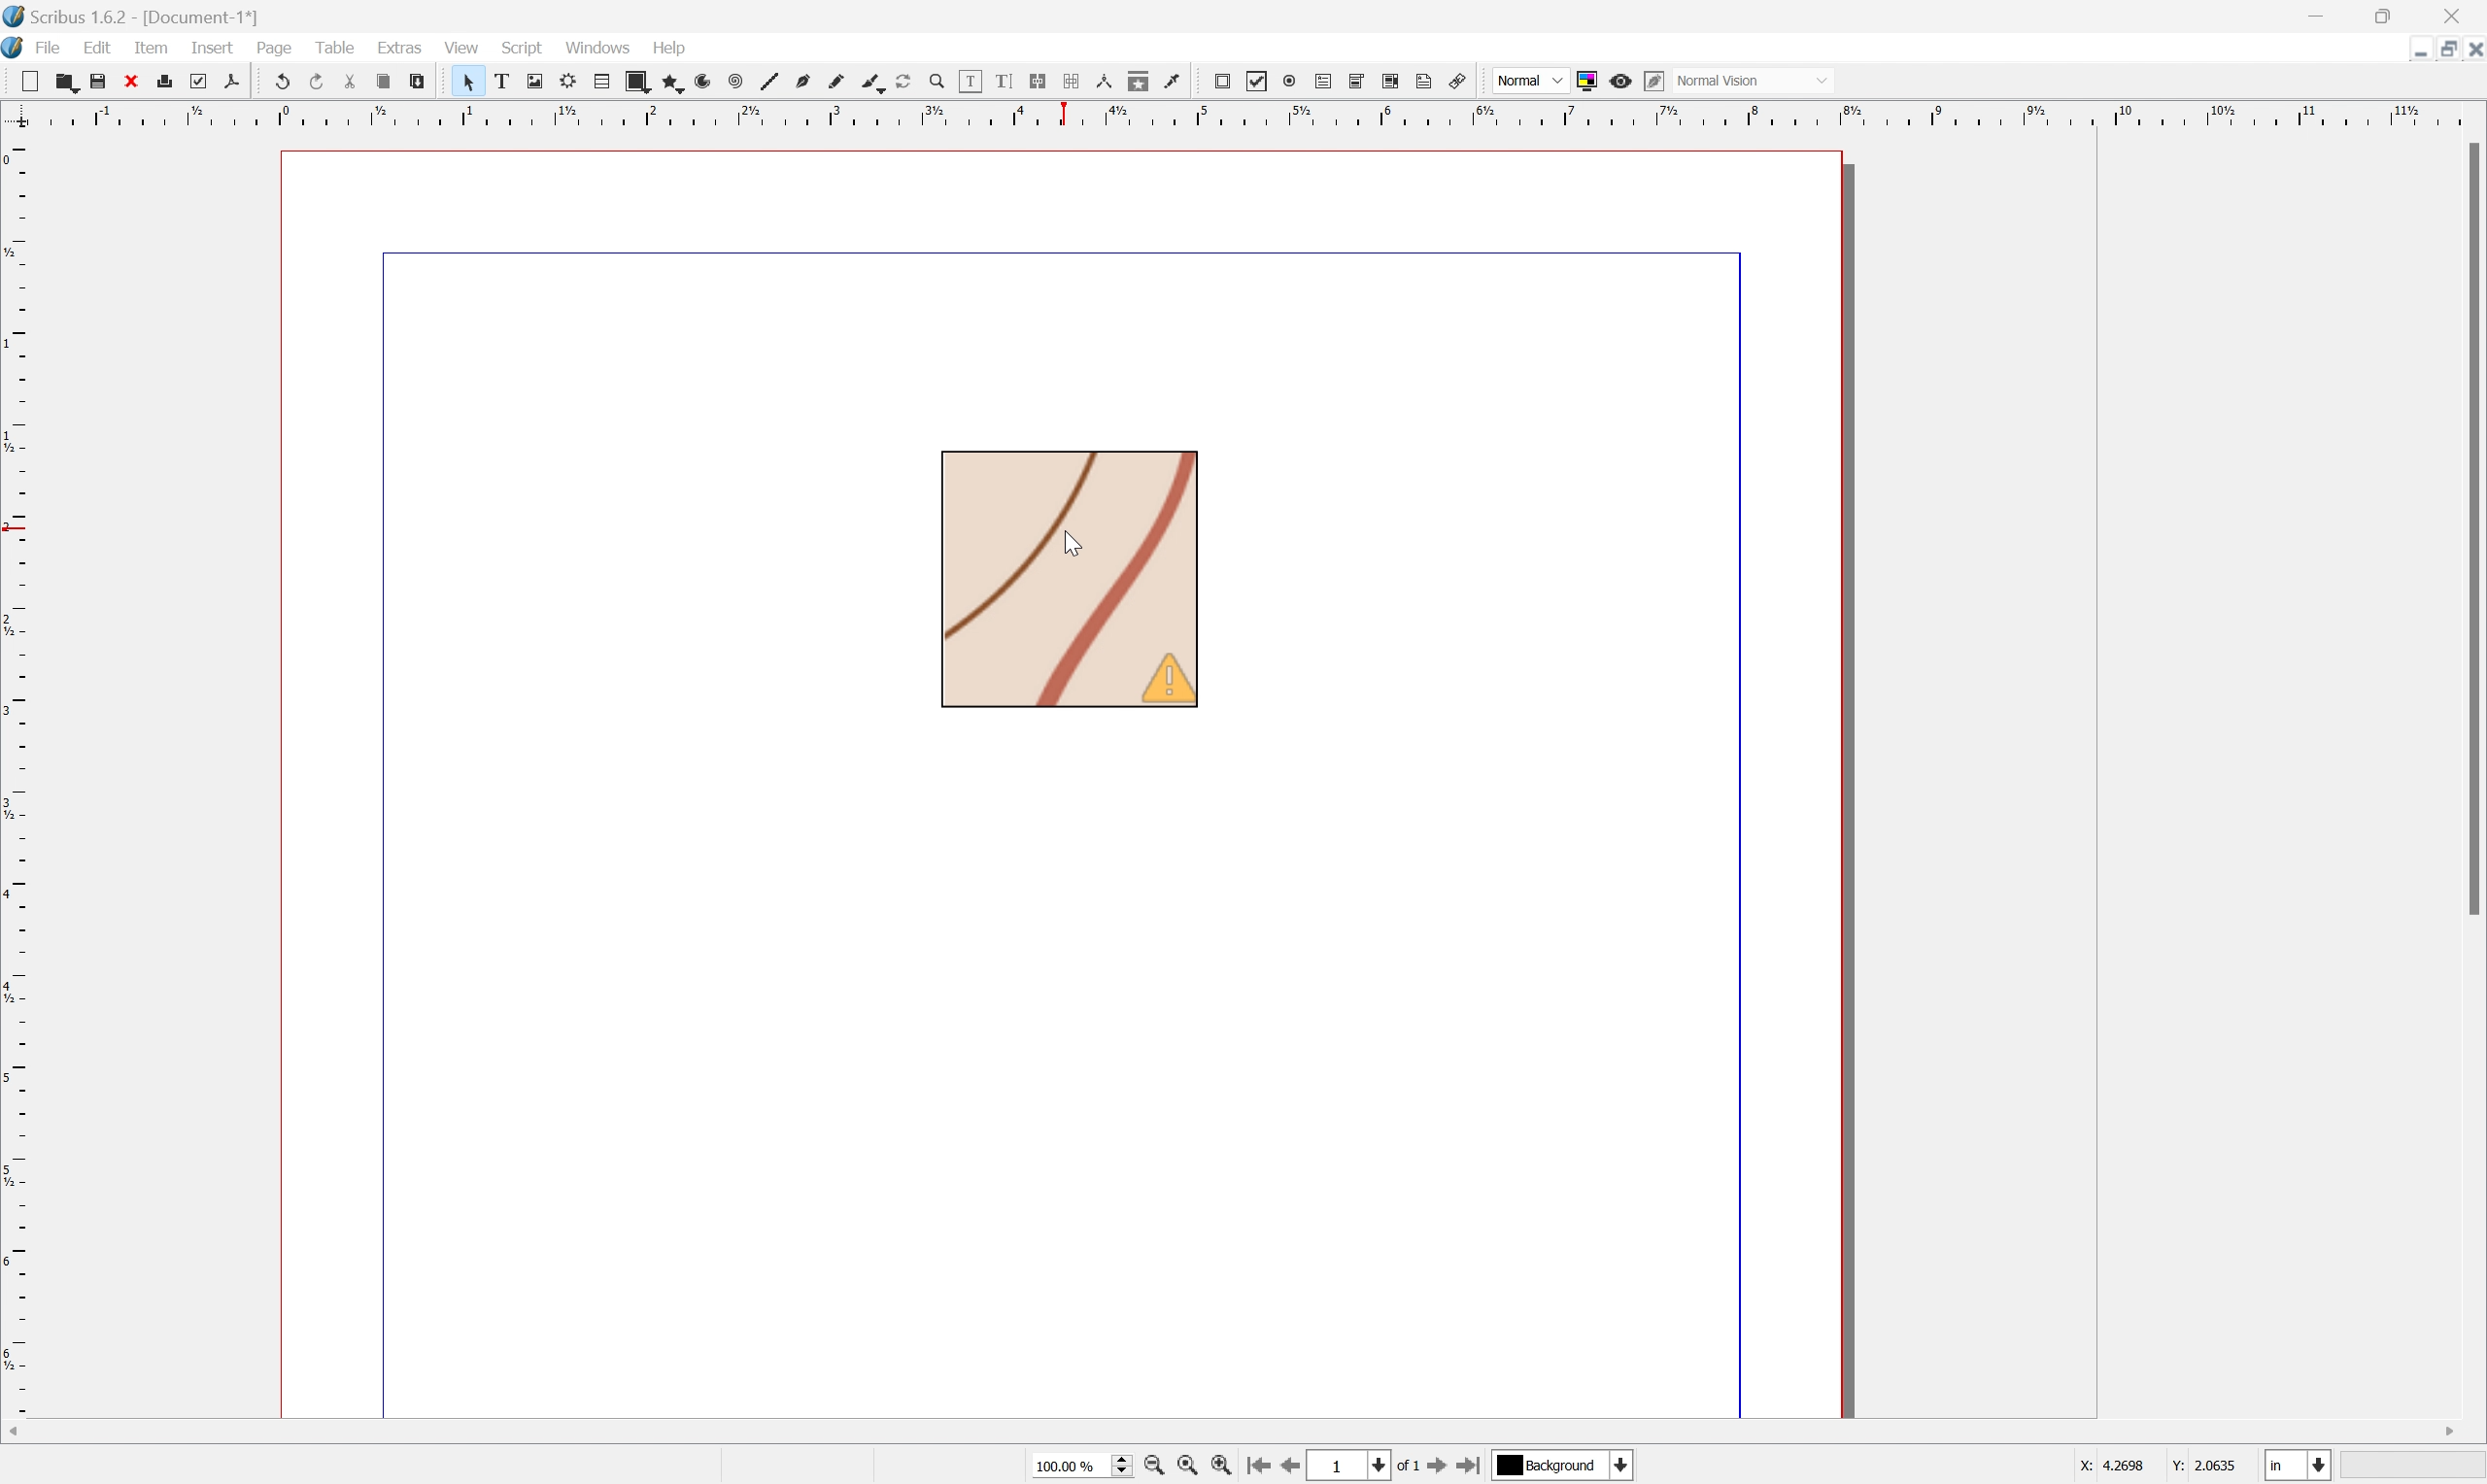 The height and width of the screenshot is (1484, 2487). Describe the element at coordinates (2439, 52) in the screenshot. I see `Restore down` at that location.